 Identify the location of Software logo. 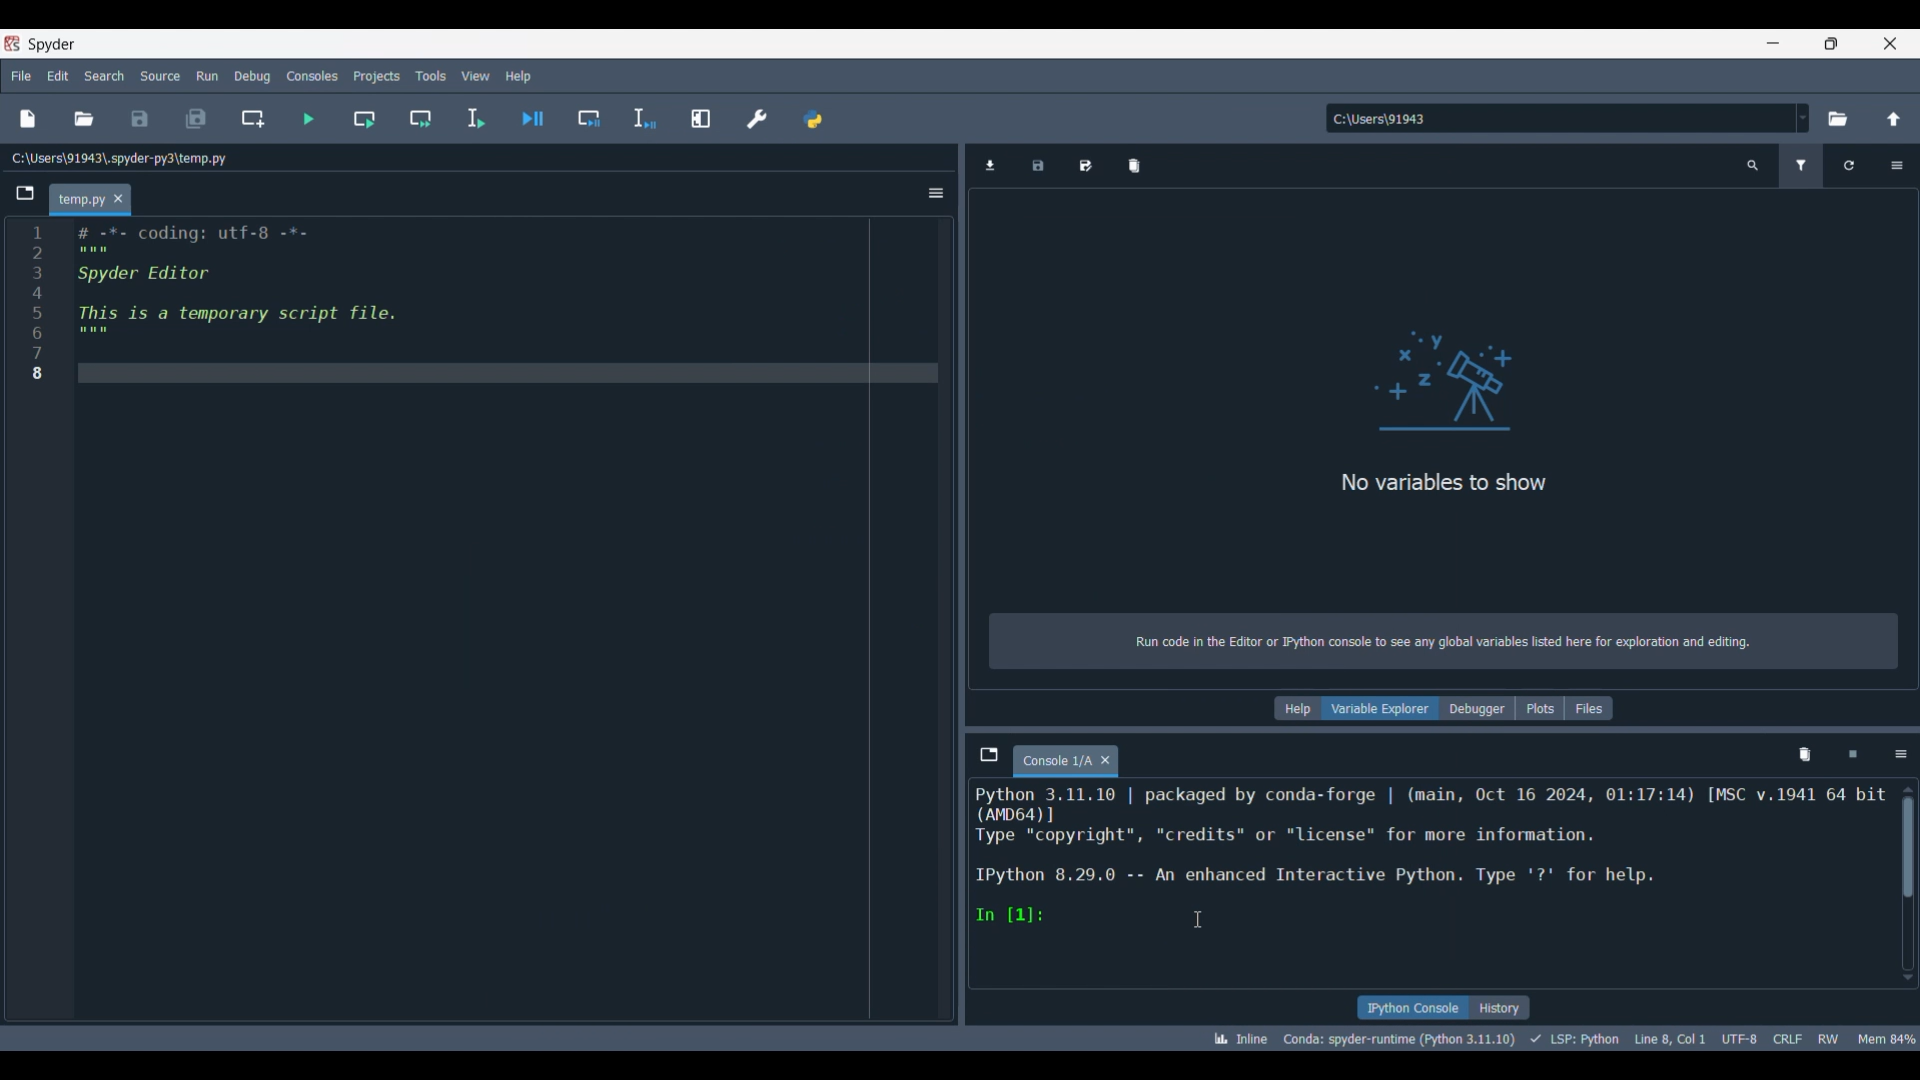
(12, 44).